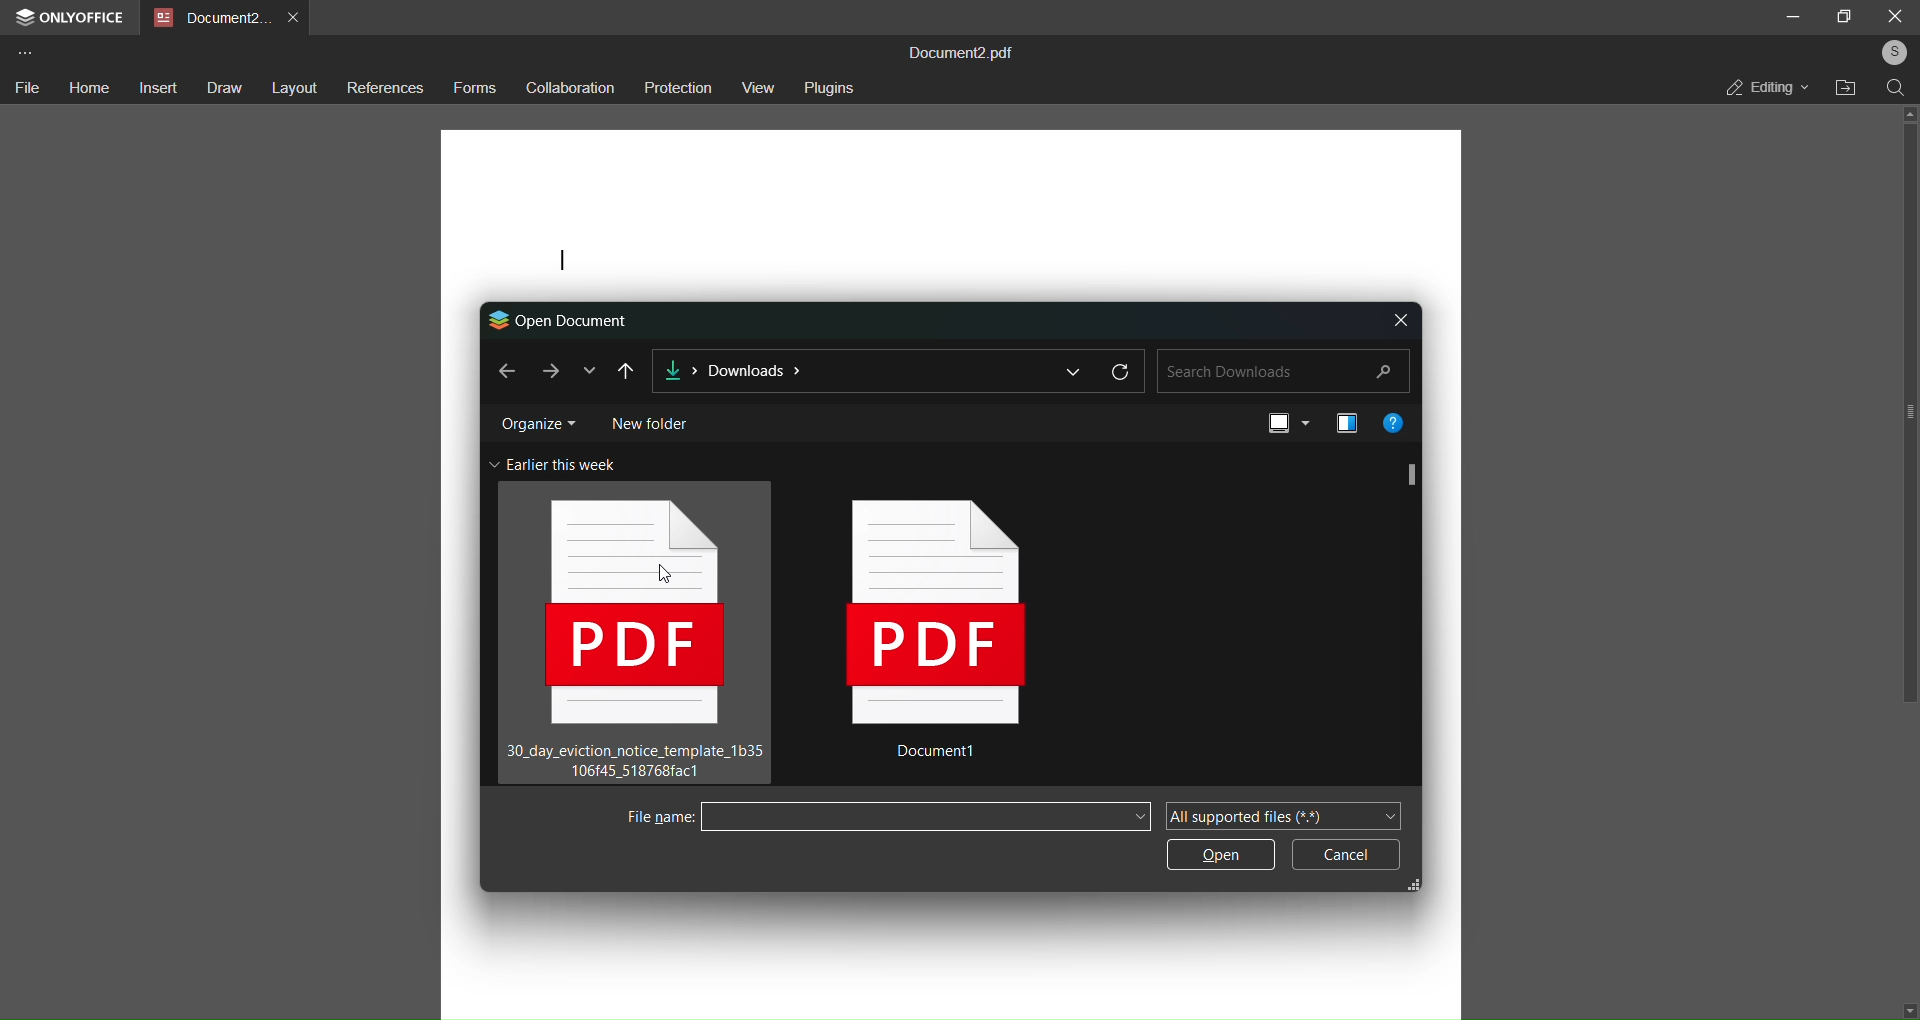  I want to click on path, so click(850, 372).